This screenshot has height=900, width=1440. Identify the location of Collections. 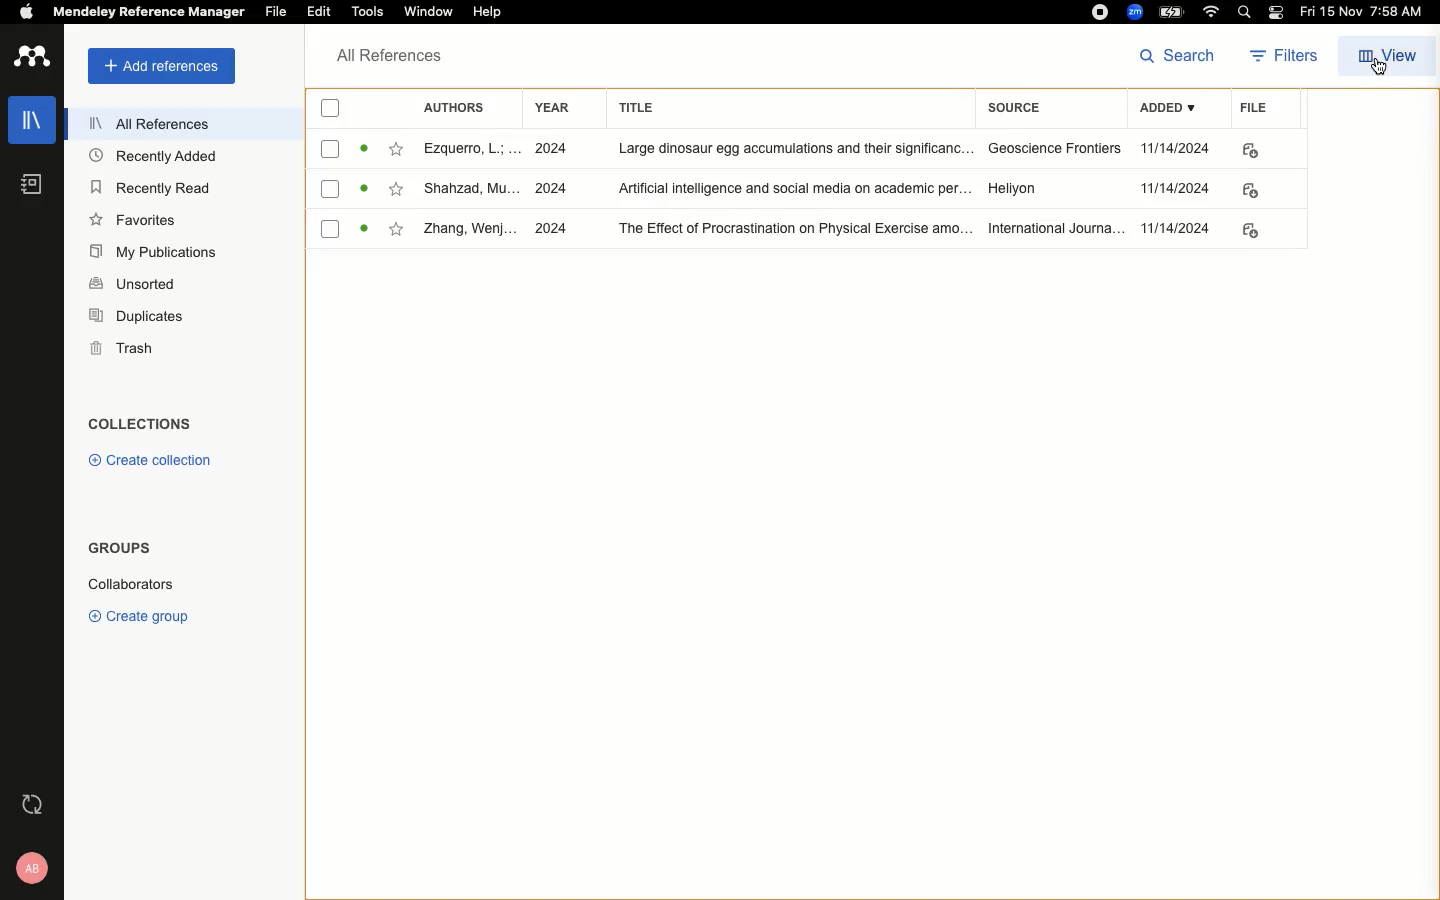
(139, 417).